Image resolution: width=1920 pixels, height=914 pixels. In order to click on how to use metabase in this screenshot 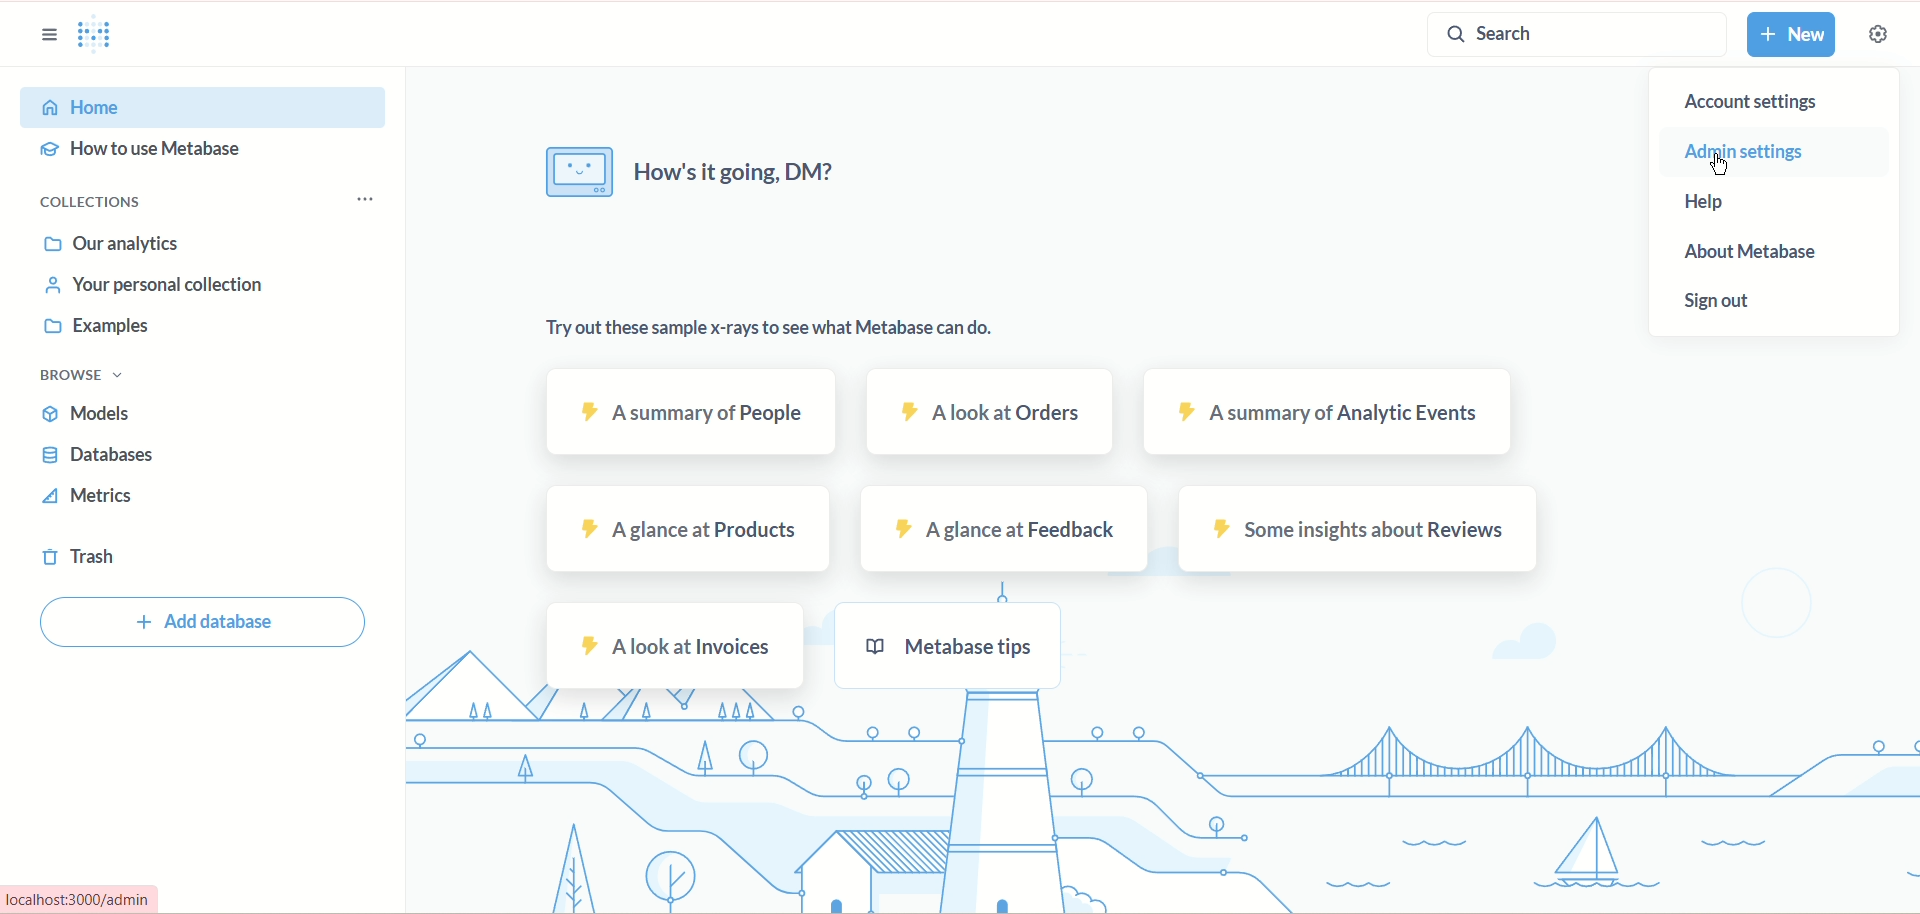, I will do `click(146, 149)`.